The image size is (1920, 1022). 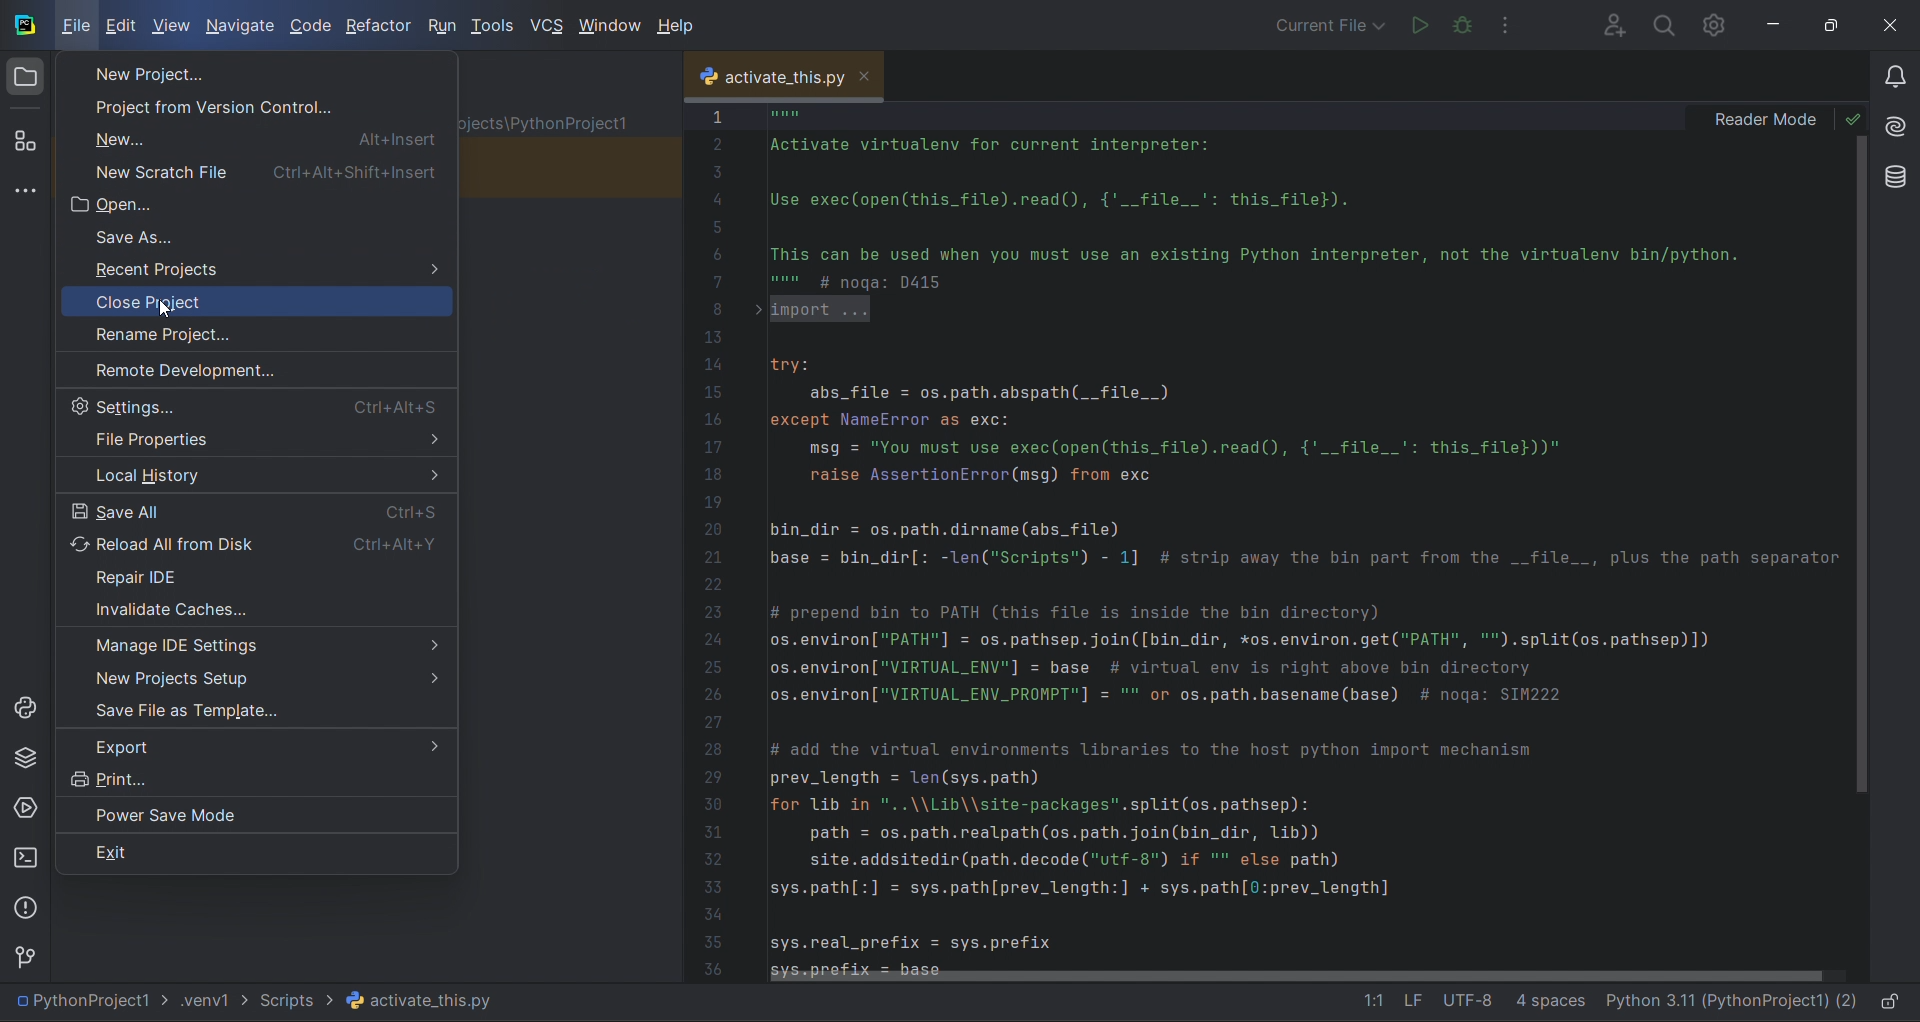 I want to click on help, so click(x=676, y=23).